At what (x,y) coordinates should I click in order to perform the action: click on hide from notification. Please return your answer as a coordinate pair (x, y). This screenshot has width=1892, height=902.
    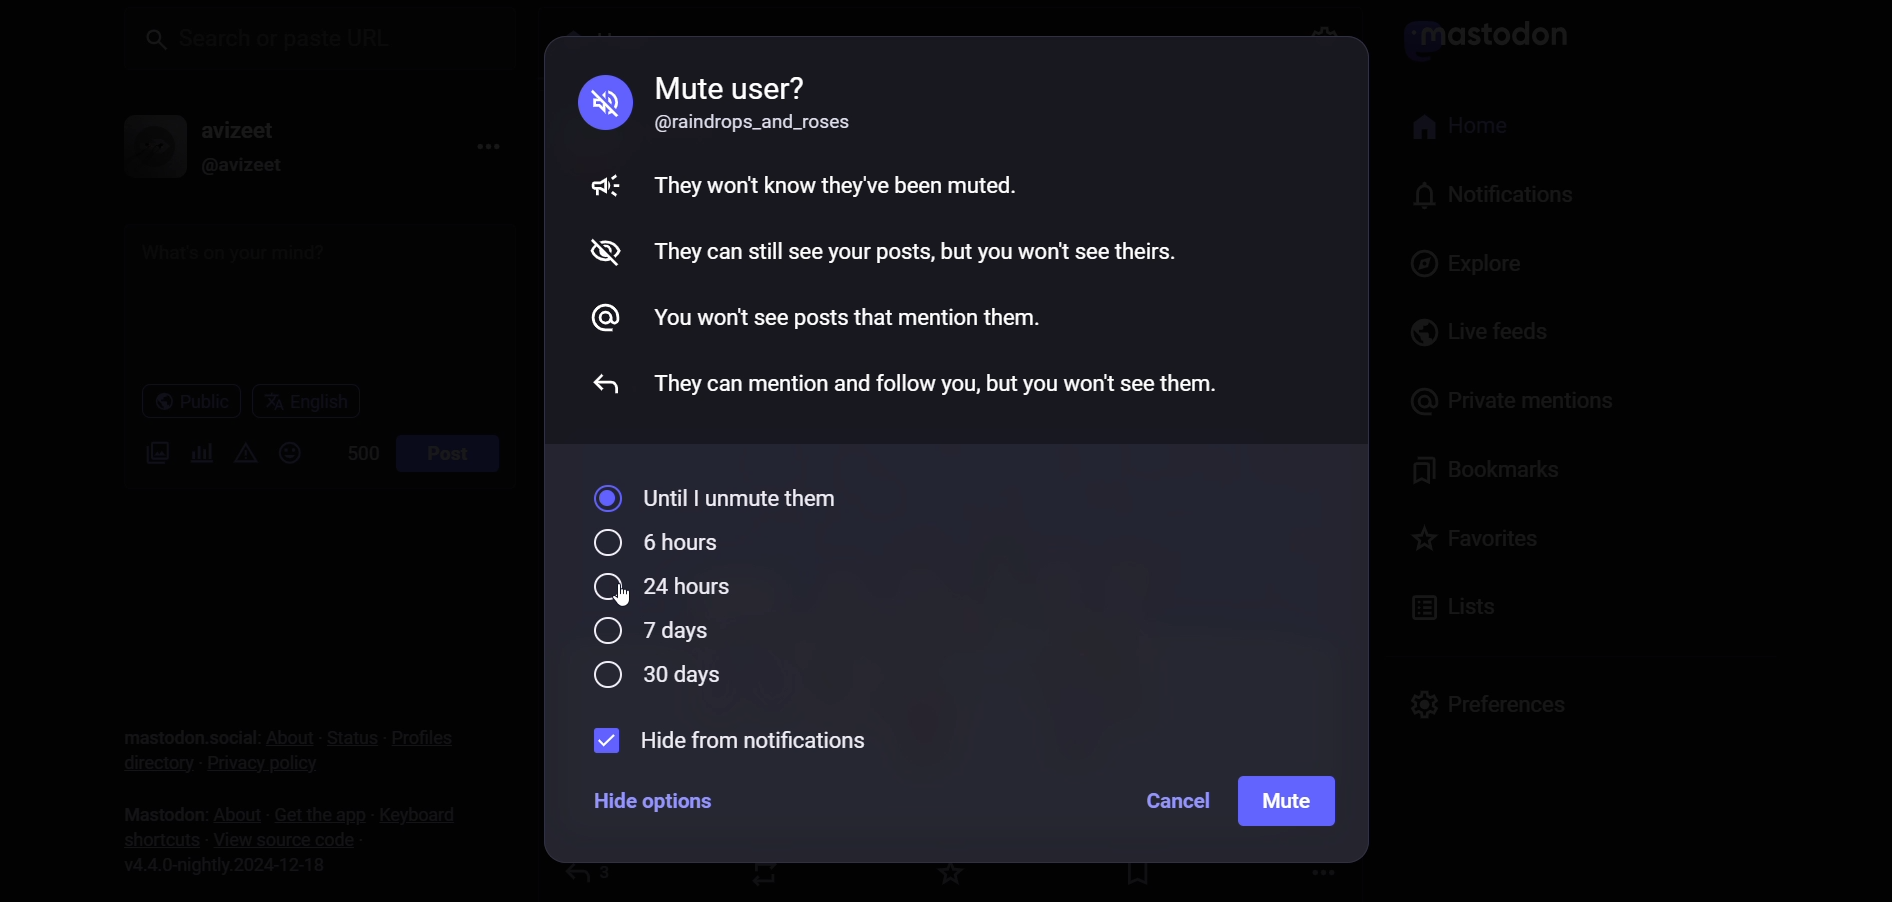
    Looking at the image, I should click on (744, 742).